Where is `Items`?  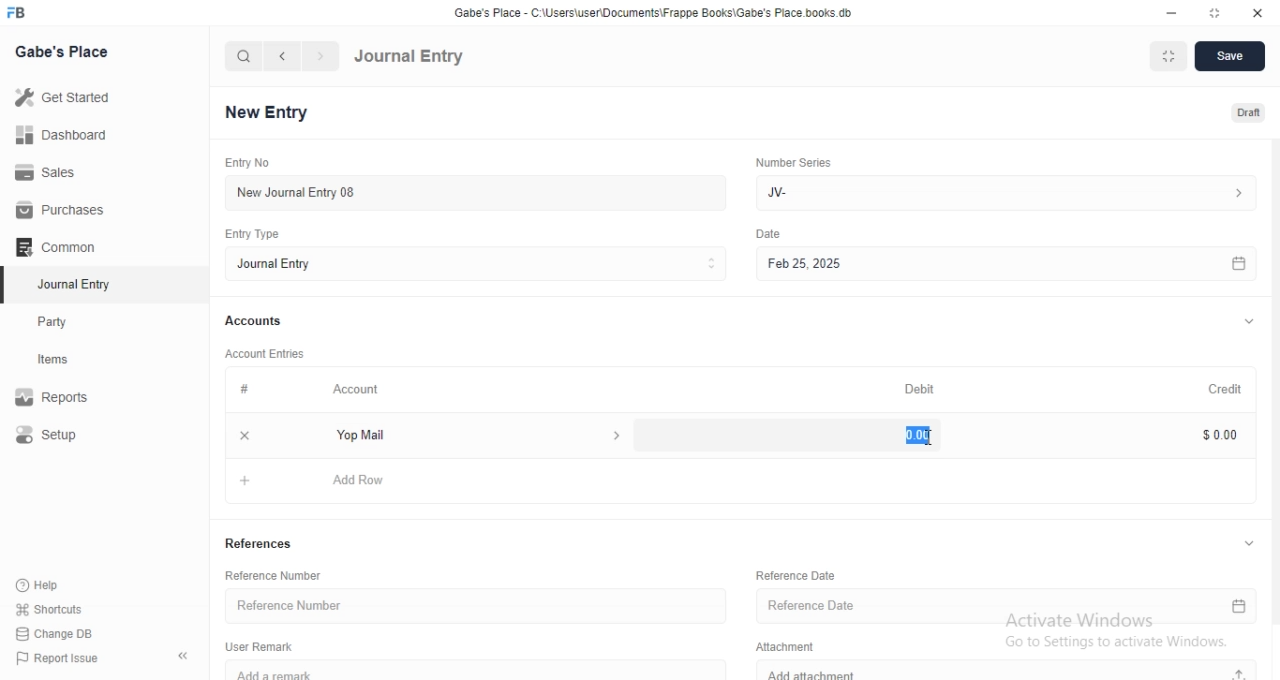
Items is located at coordinates (72, 361).